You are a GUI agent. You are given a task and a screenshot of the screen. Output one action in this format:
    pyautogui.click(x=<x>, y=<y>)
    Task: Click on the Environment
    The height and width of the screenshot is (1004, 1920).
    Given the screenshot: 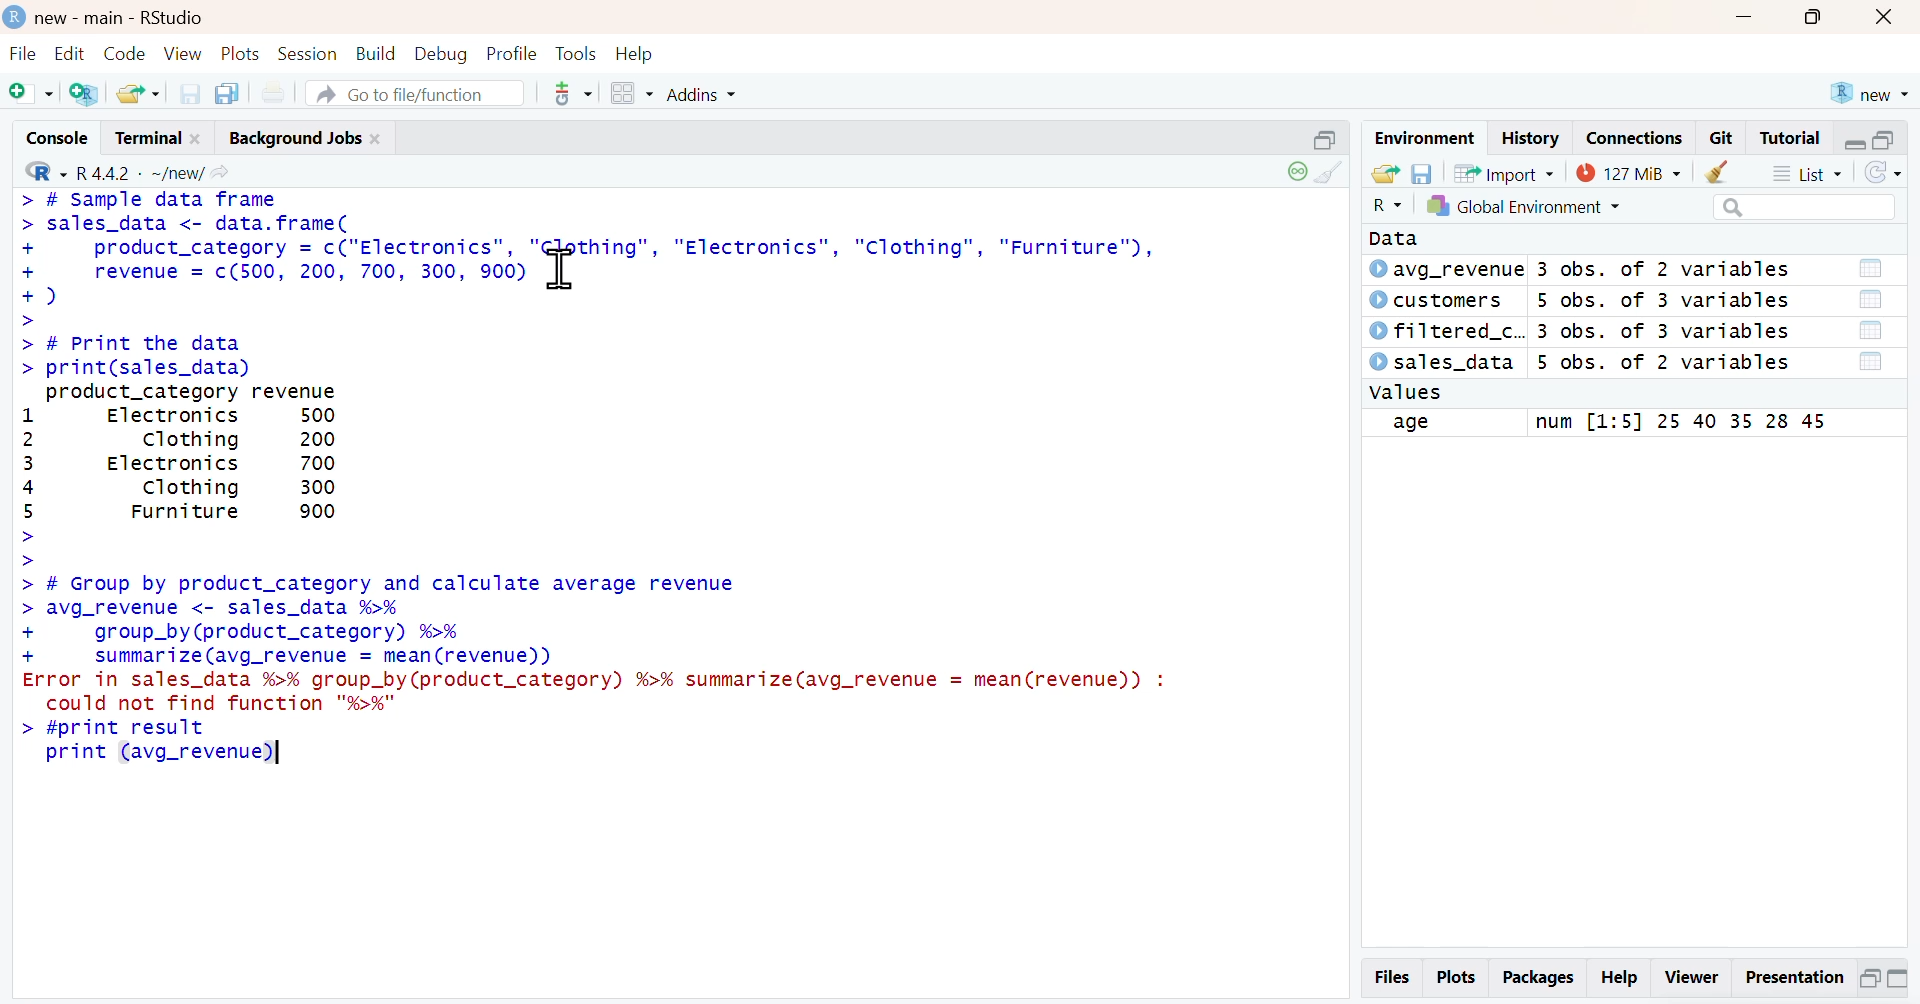 What is the action you would take?
    pyautogui.click(x=1425, y=138)
    